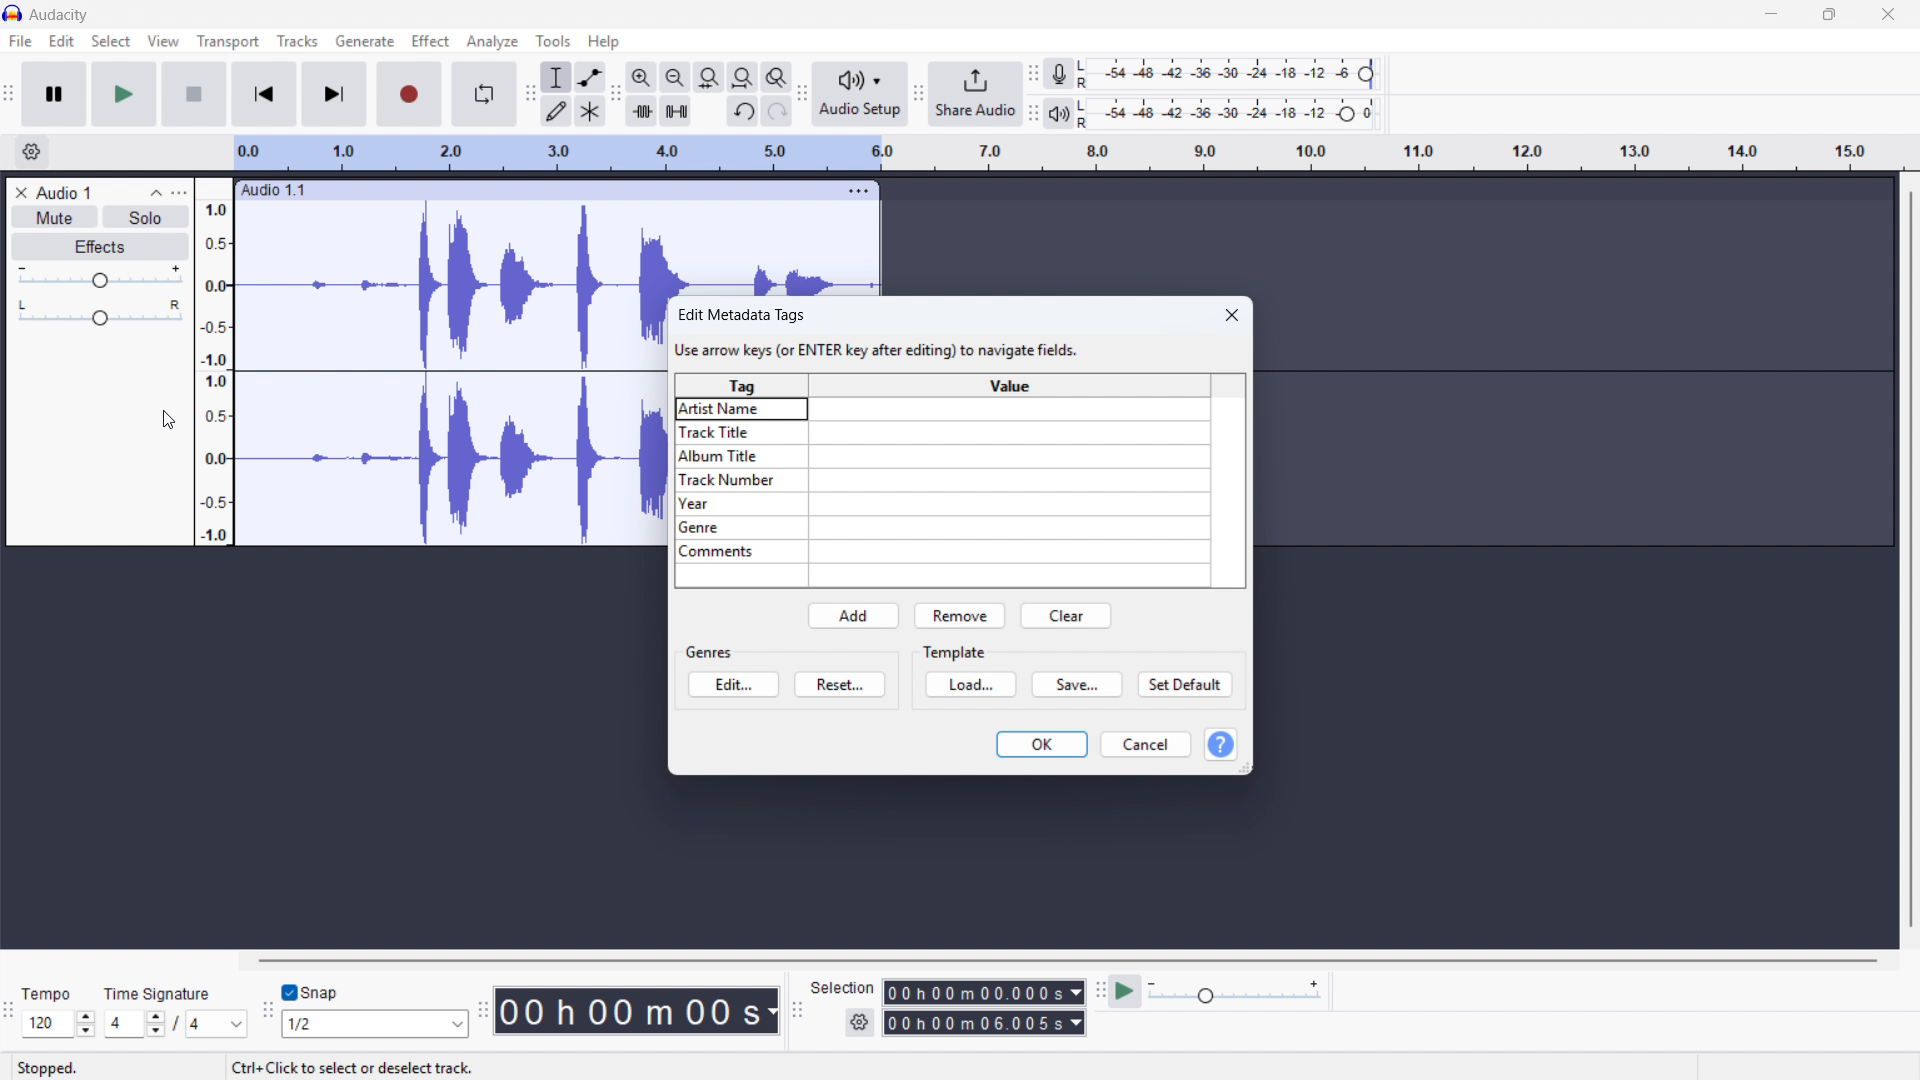 The image size is (1920, 1080). Describe the element at coordinates (643, 78) in the screenshot. I see `zoom in` at that location.